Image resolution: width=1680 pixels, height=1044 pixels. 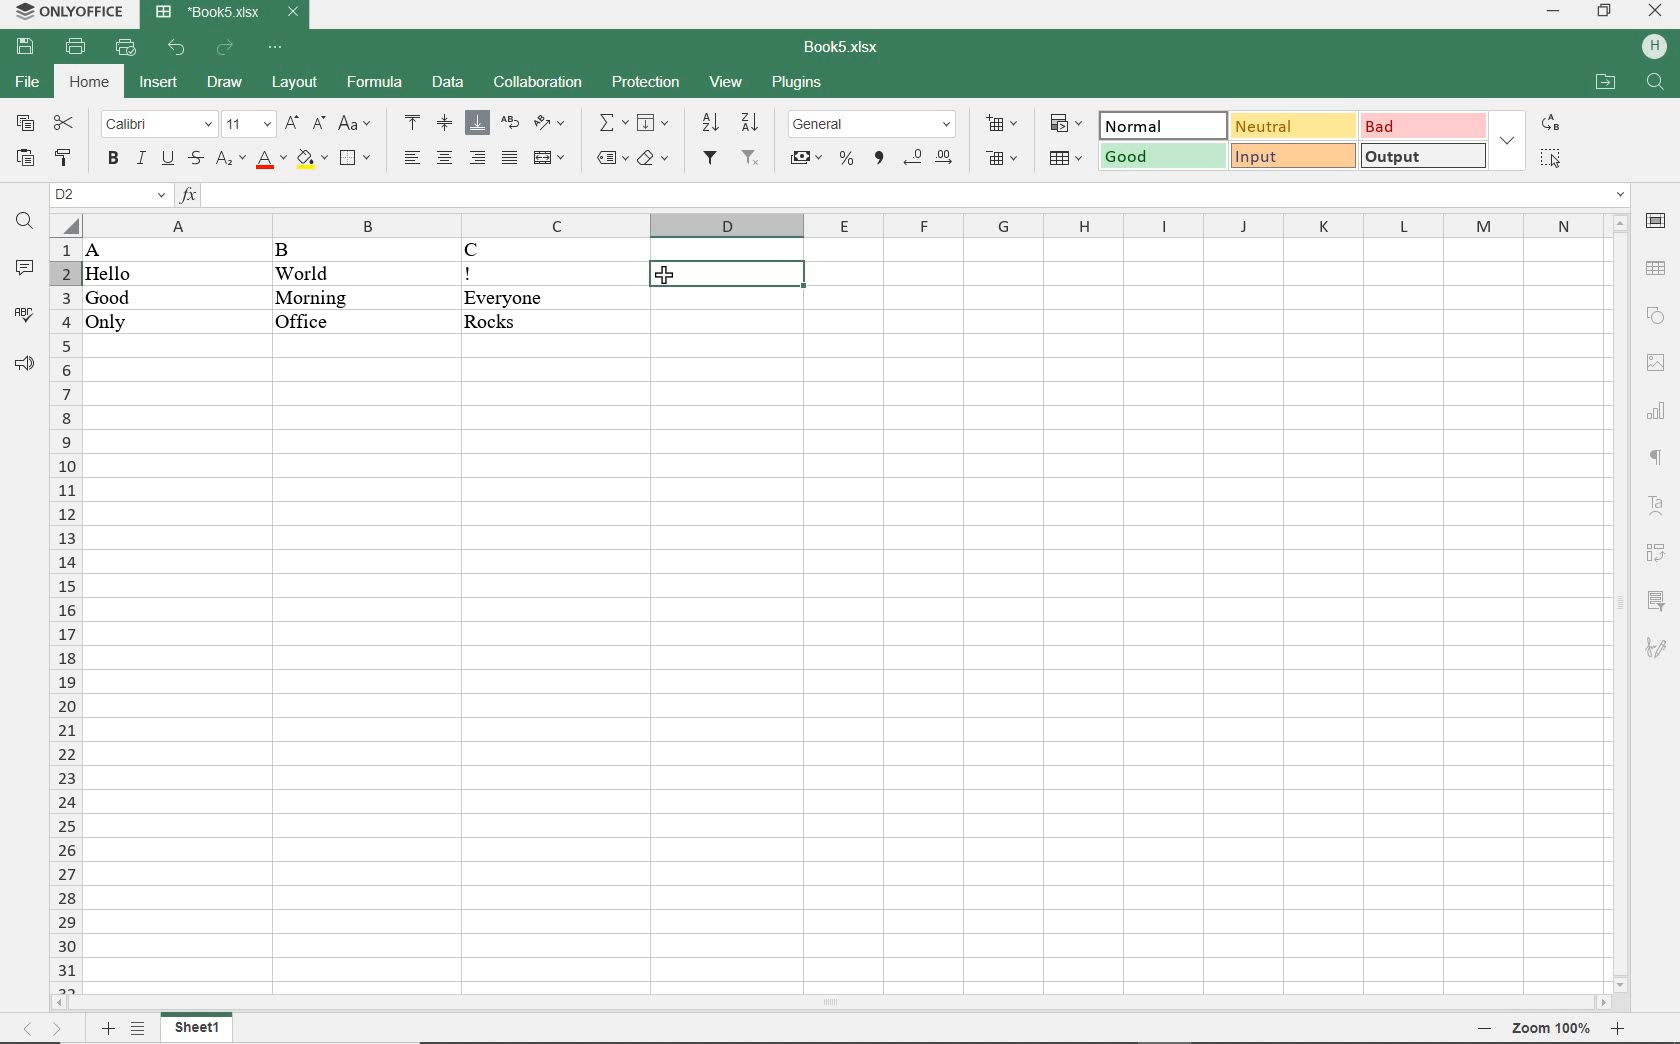 I want to click on delete cells, so click(x=1006, y=159).